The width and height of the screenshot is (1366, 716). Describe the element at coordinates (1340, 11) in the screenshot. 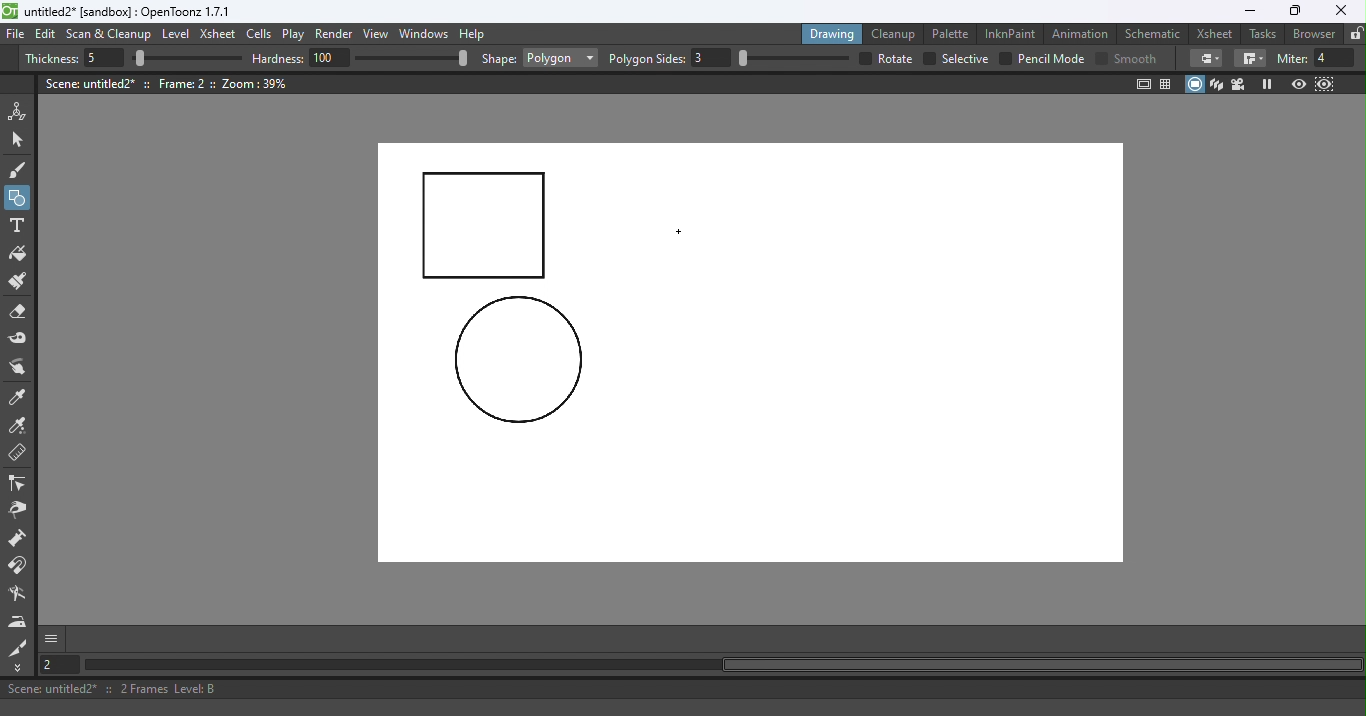

I see `Close` at that location.